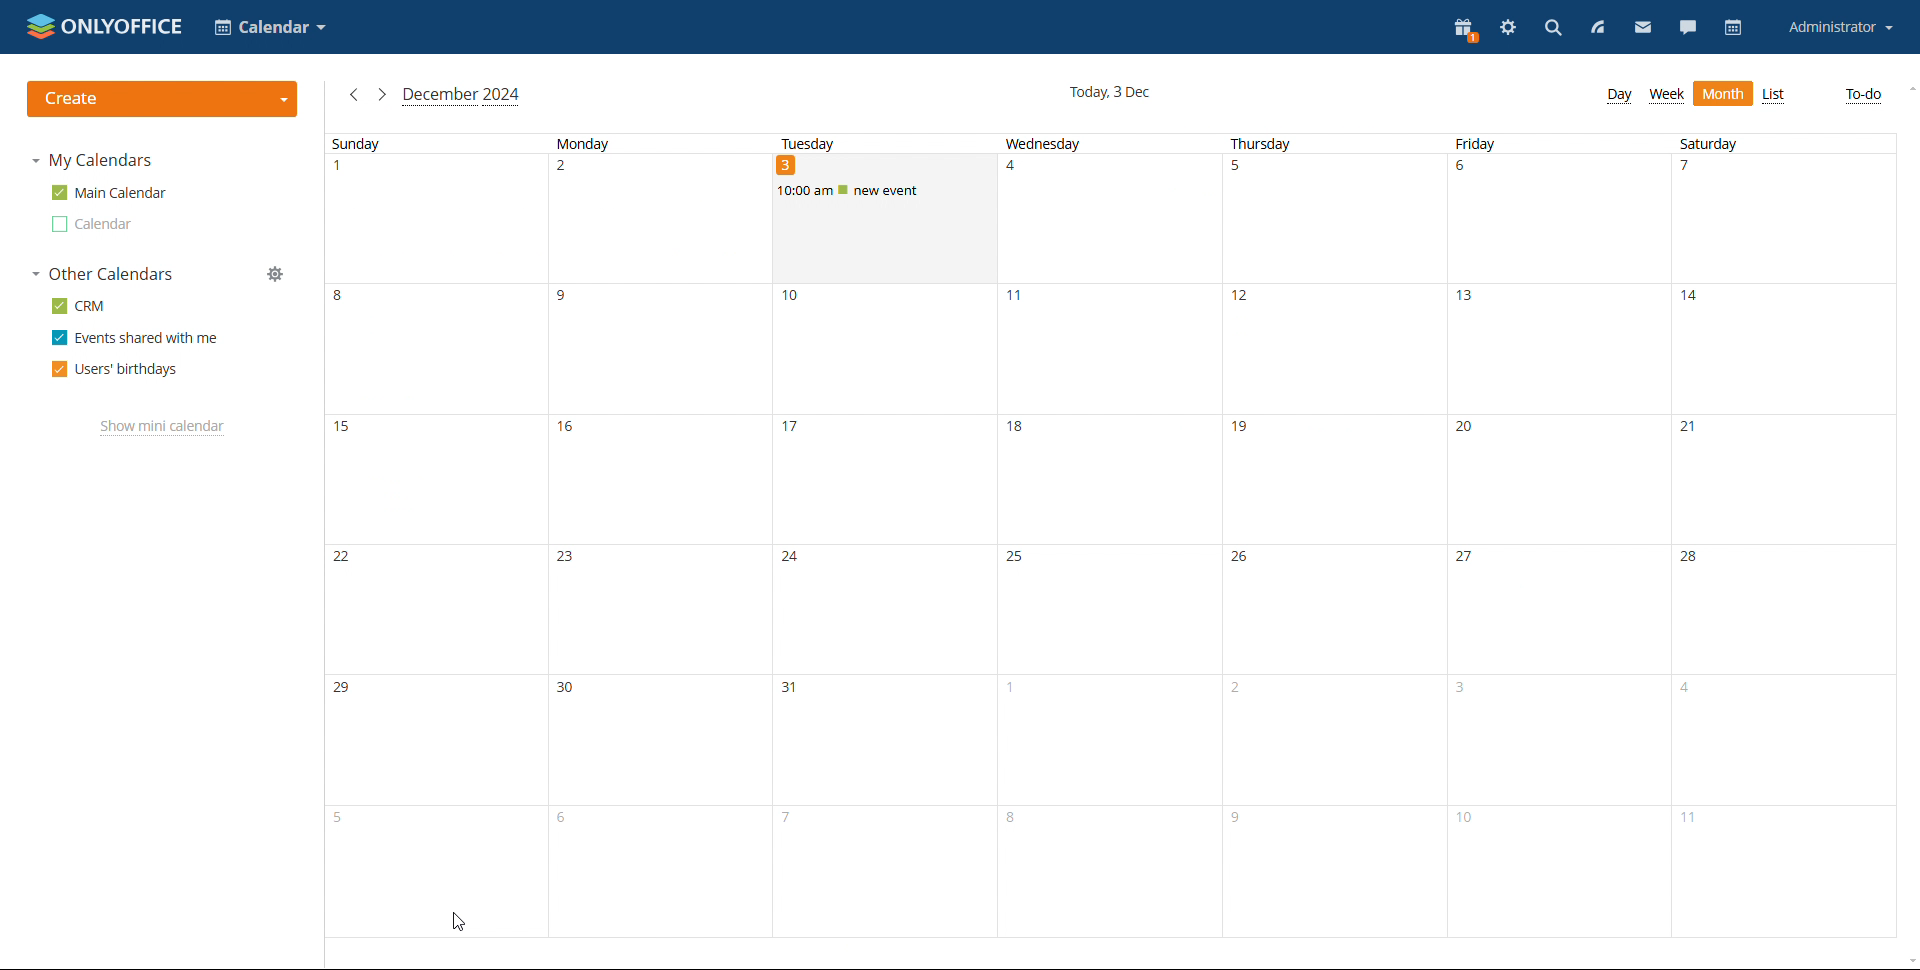  I want to click on events shared with me, so click(136, 337).